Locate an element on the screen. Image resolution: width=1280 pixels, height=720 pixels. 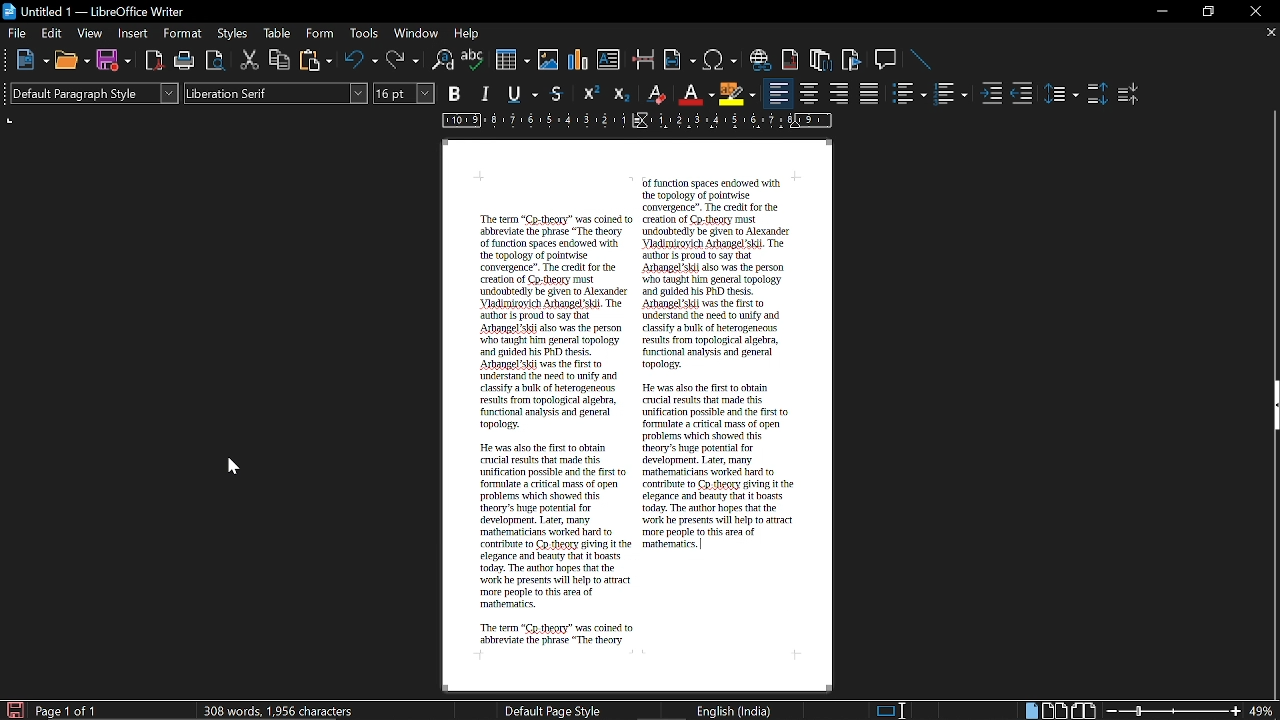
Redo is located at coordinates (402, 60).